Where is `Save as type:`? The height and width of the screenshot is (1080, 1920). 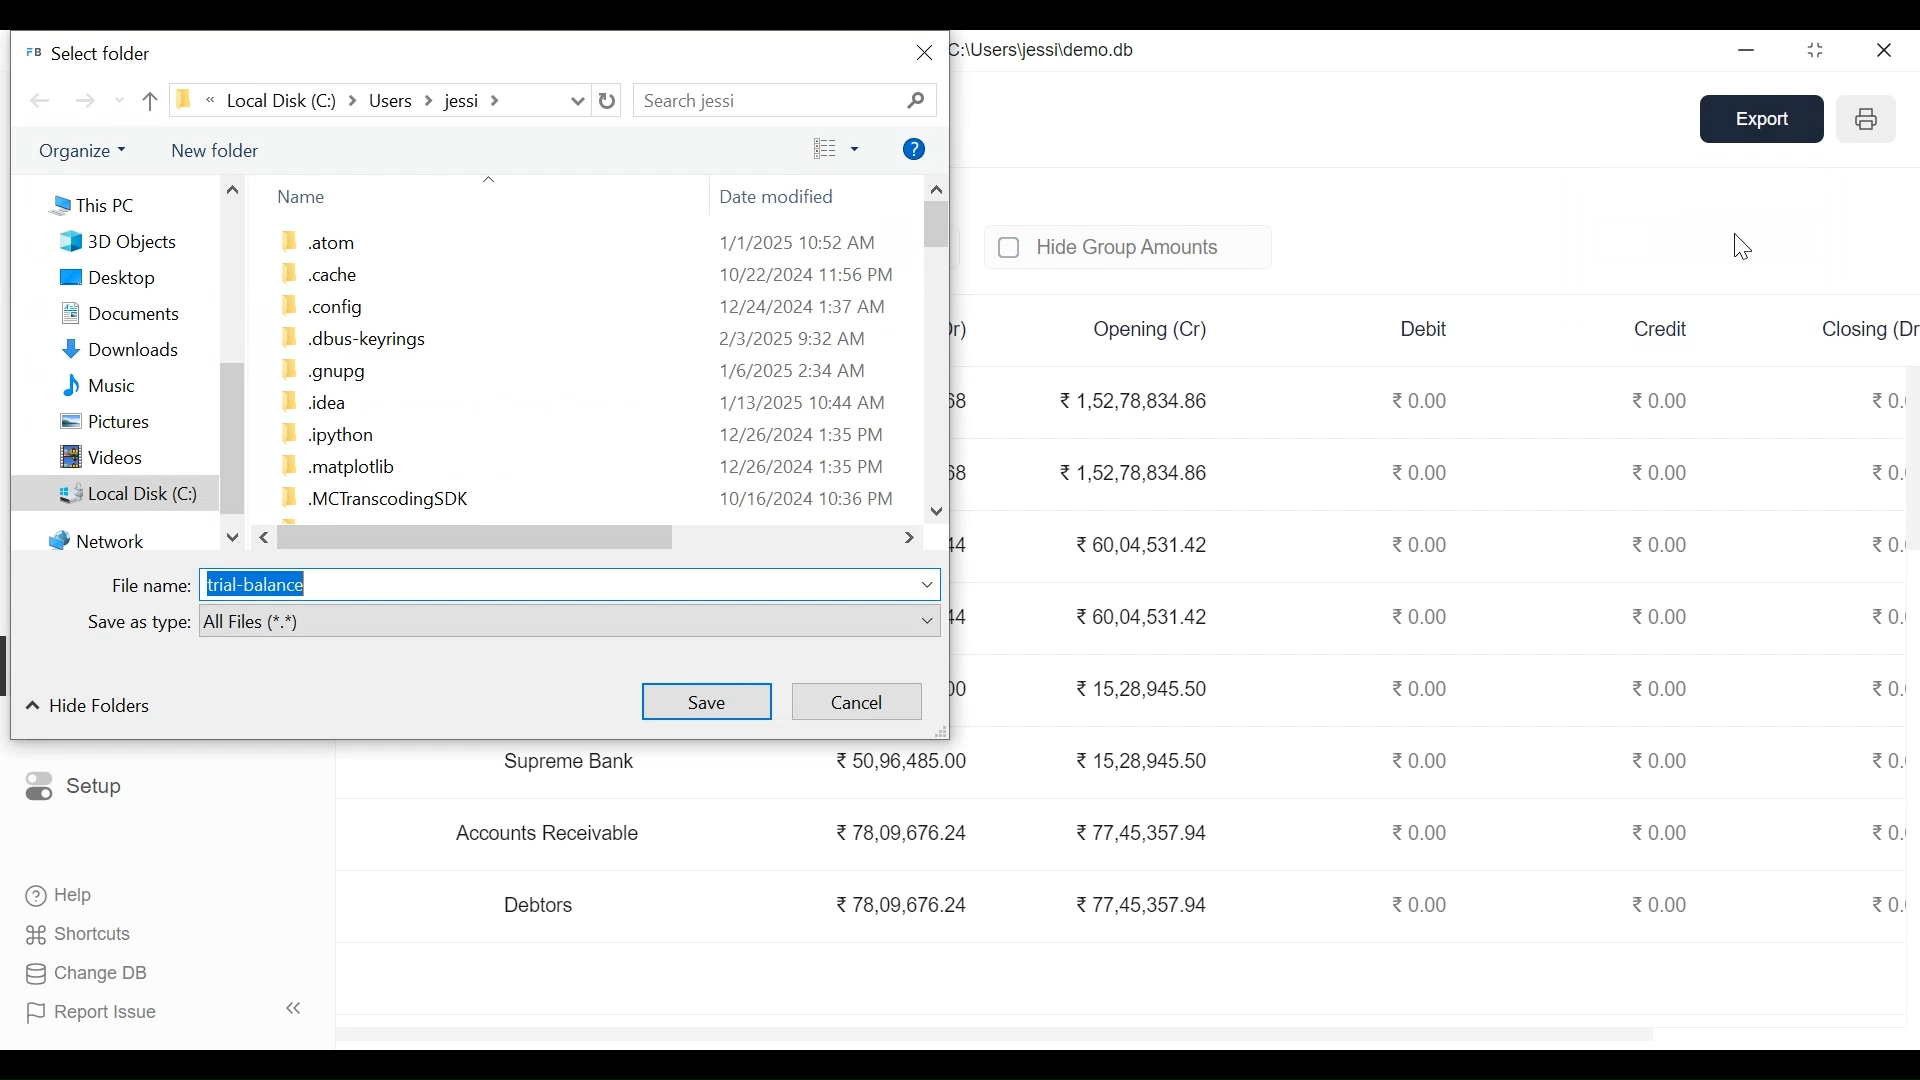 Save as type: is located at coordinates (133, 619).